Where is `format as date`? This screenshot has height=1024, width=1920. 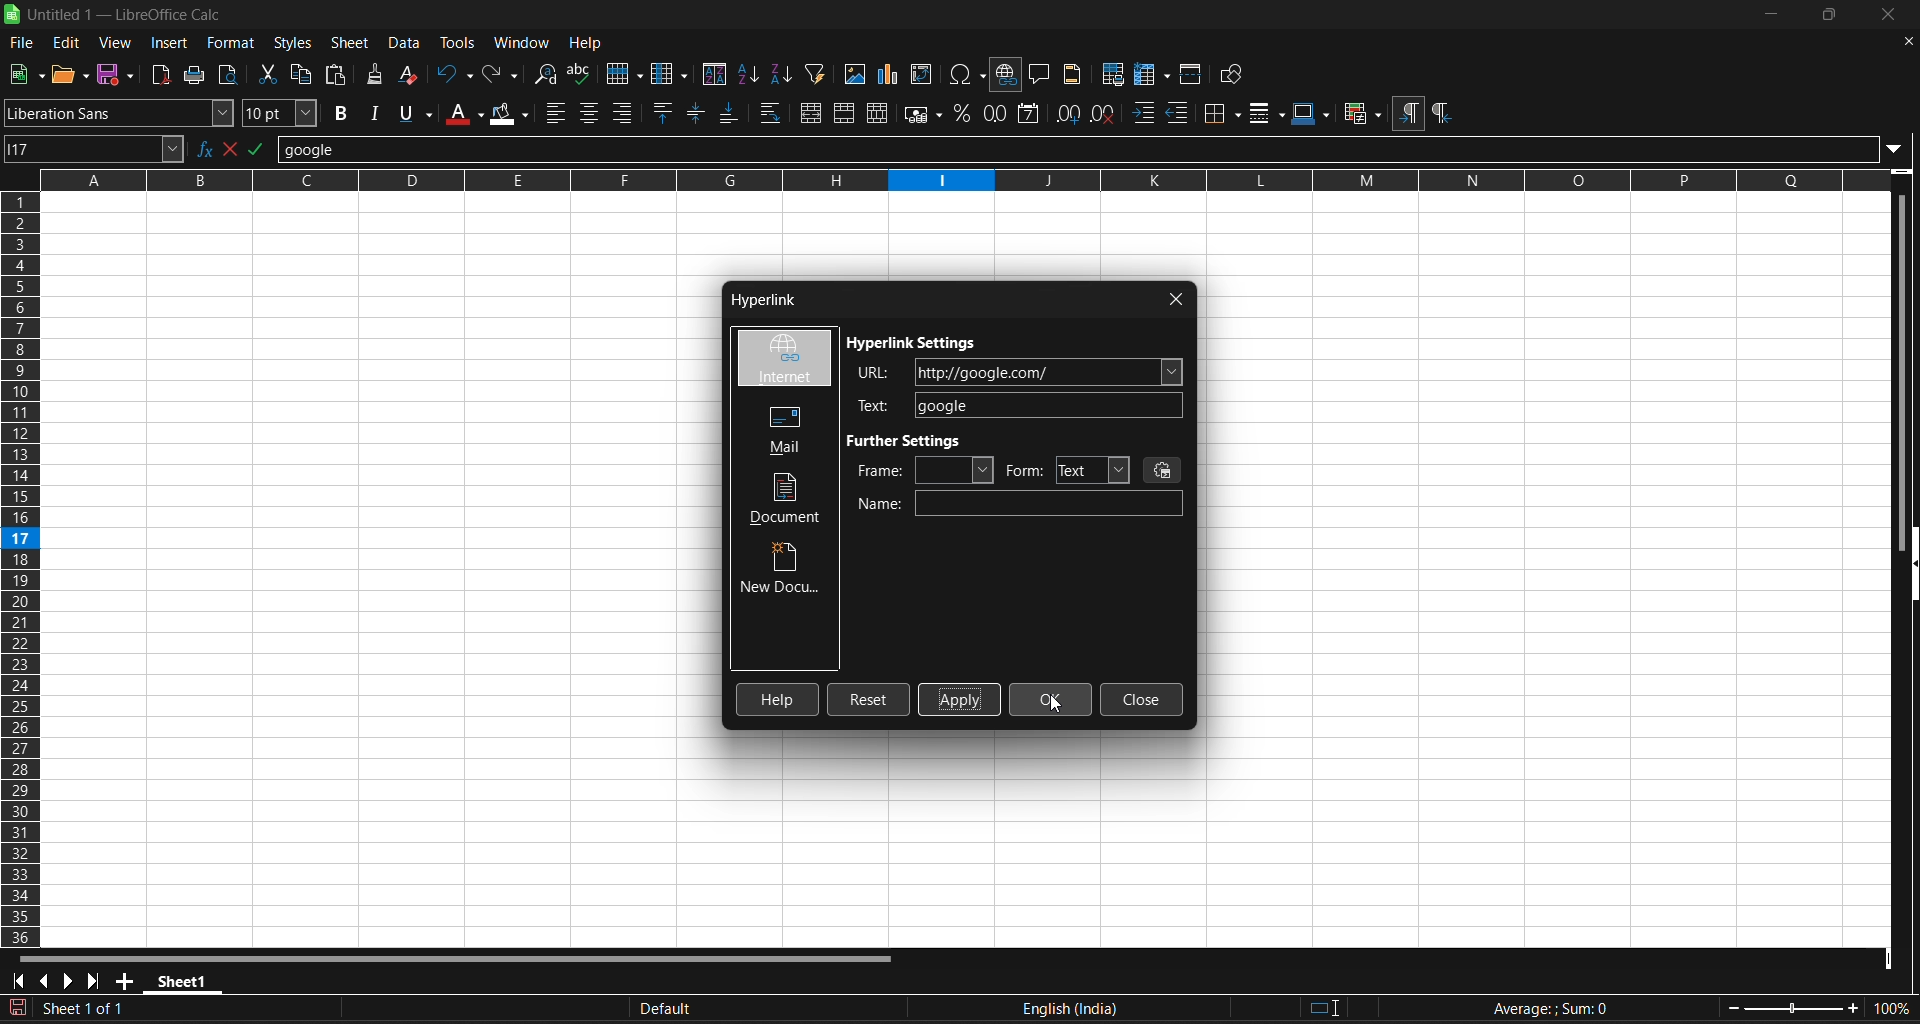 format as date is located at coordinates (1031, 114).